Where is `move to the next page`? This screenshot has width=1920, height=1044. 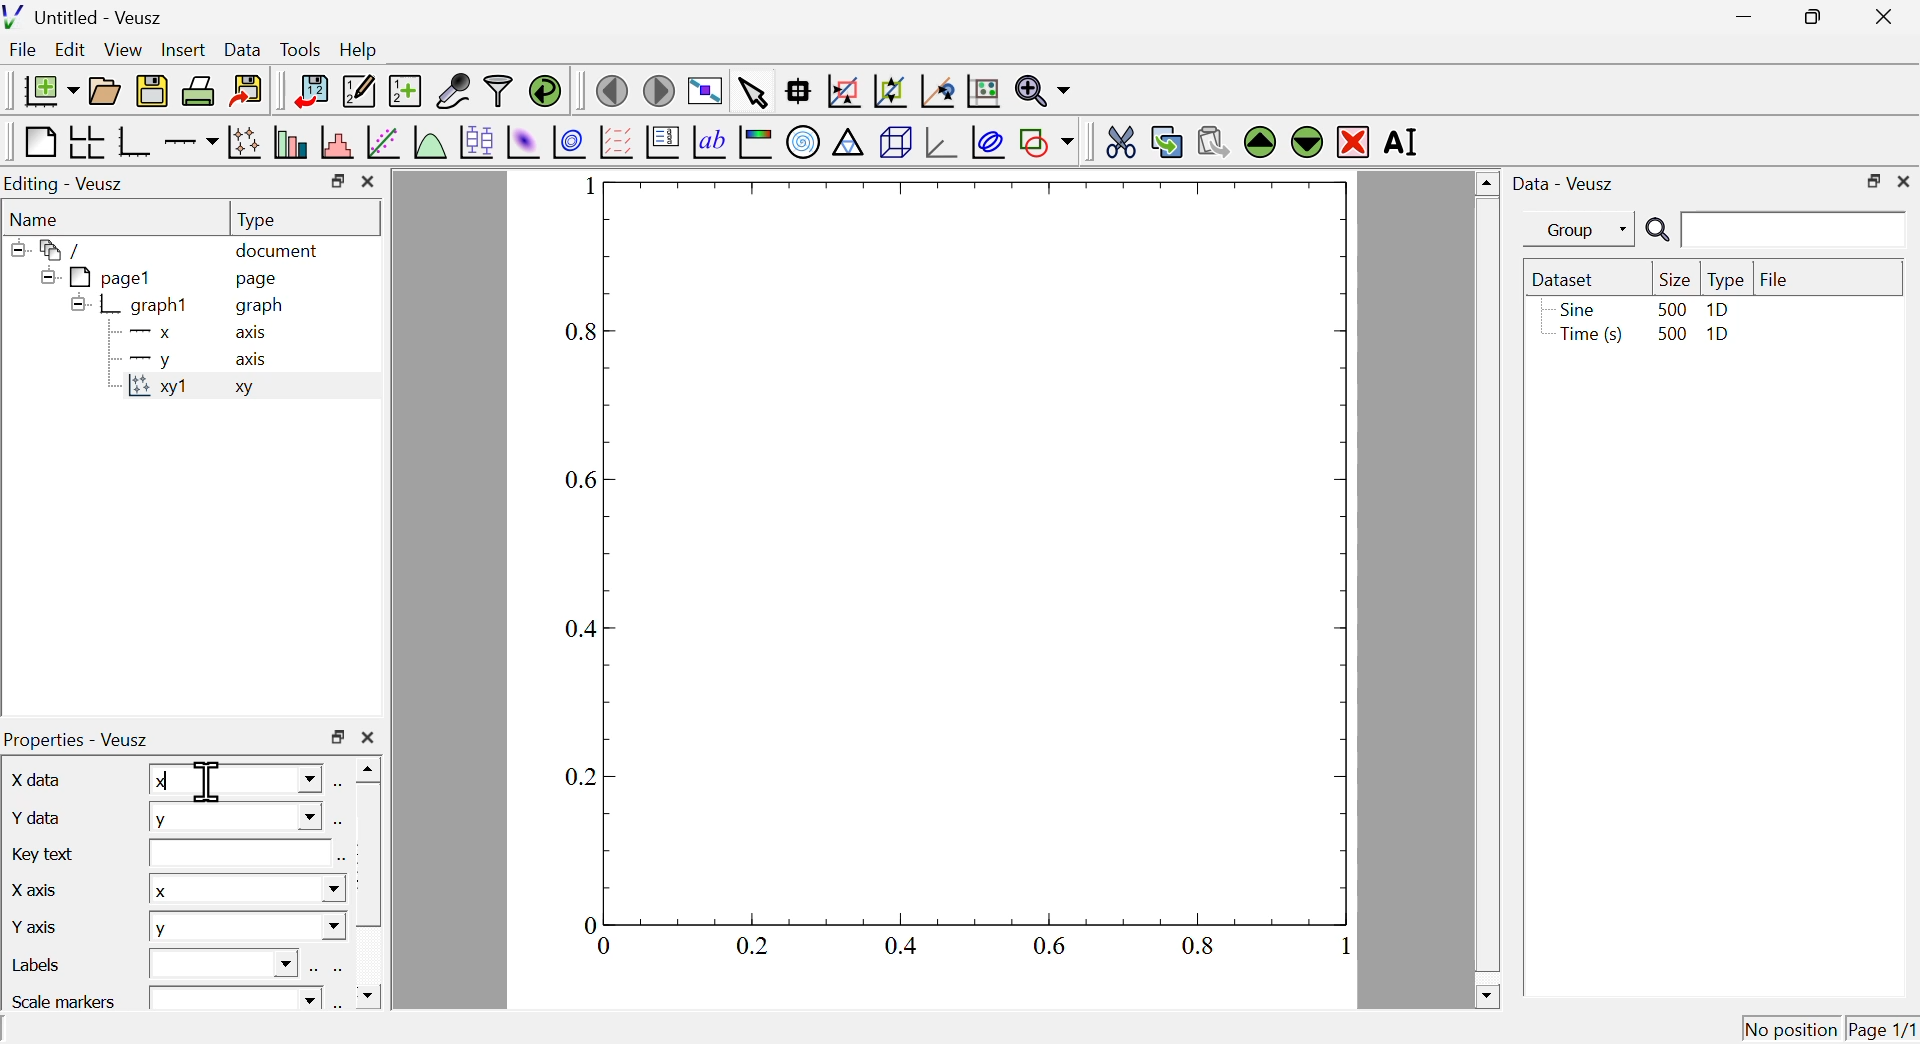
move to the next page is located at coordinates (662, 90).